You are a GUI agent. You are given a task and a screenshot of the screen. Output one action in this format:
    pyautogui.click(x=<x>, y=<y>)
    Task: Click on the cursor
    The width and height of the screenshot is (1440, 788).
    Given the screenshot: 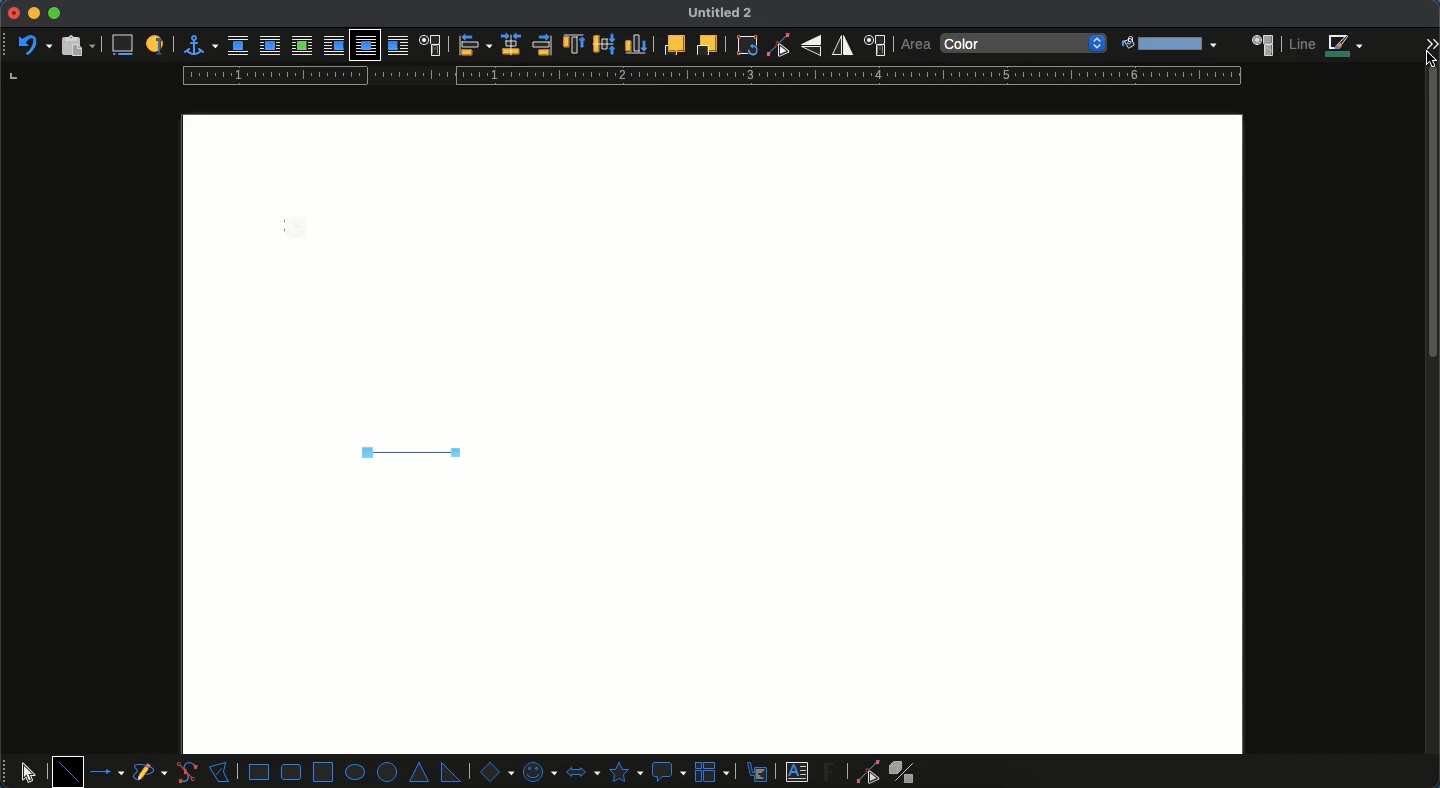 What is the action you would take?
    pyautogui.click(x=1433, y=61)
    